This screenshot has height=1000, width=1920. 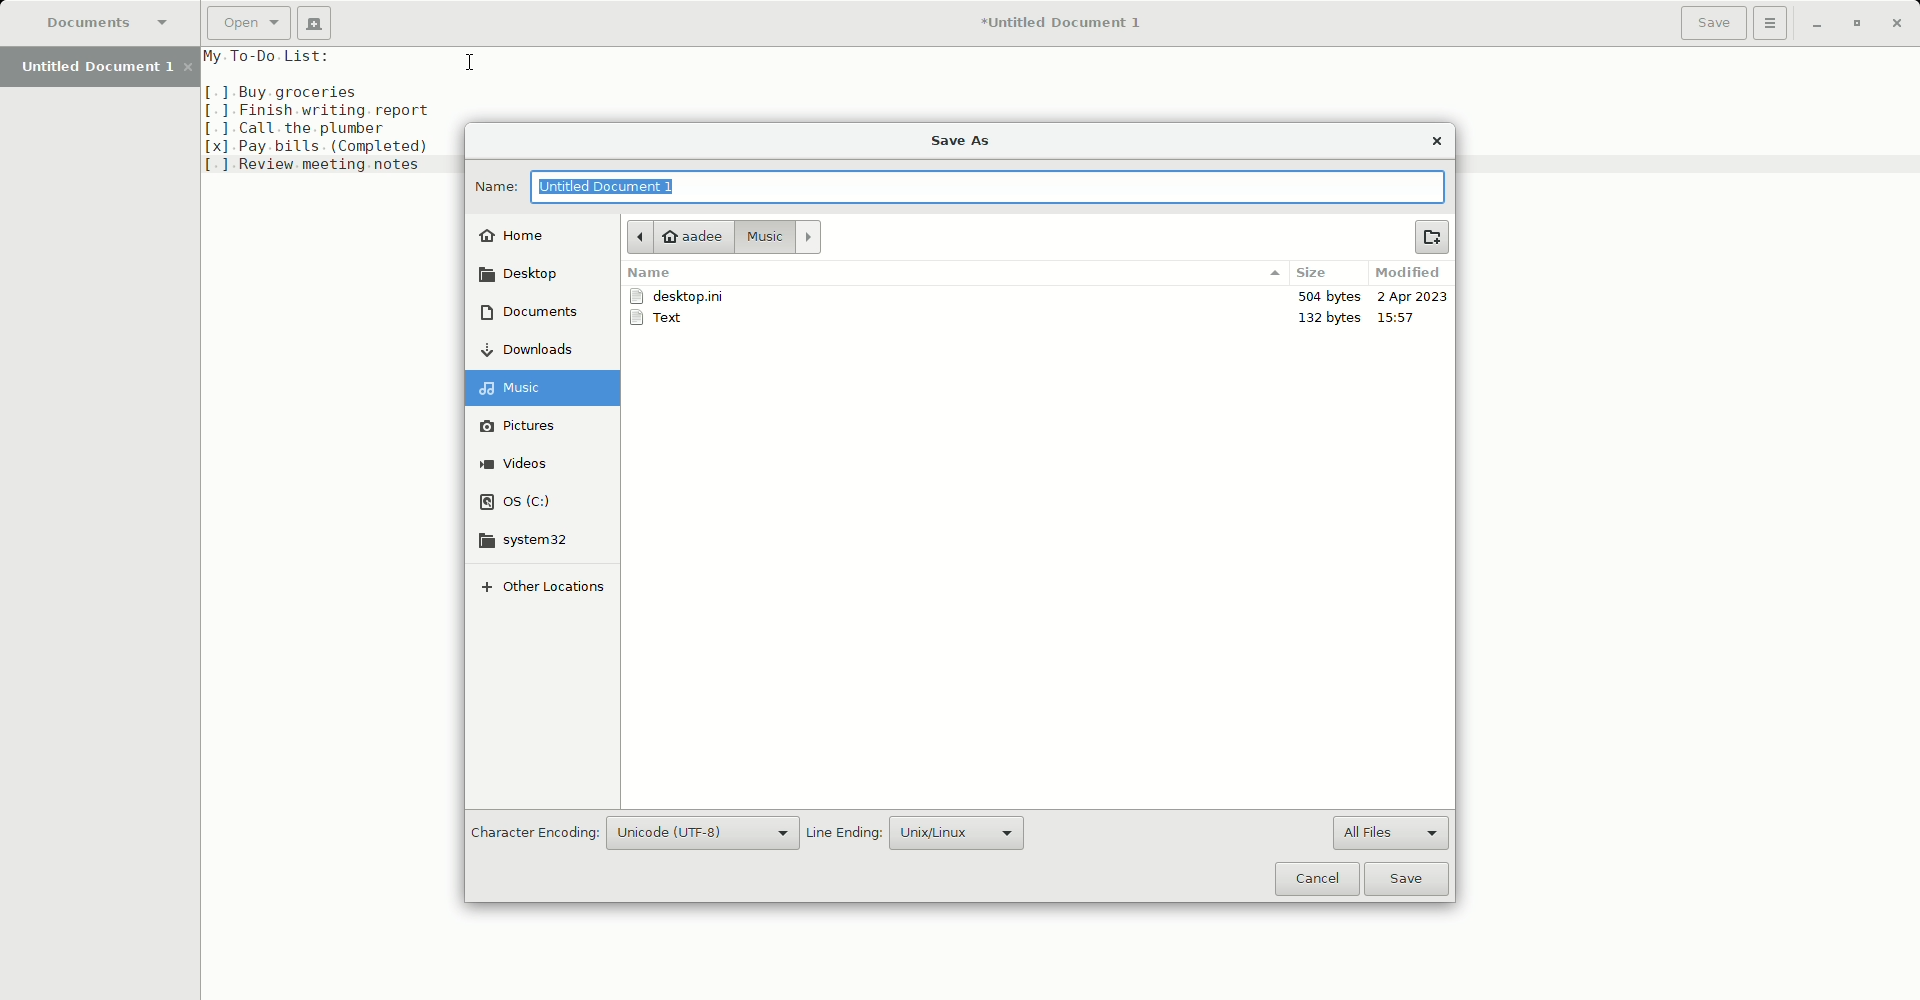 What do you see at coordinates (1405, 317) in the screenshot?
I see `15:57` at bounding box center [1405, 317].